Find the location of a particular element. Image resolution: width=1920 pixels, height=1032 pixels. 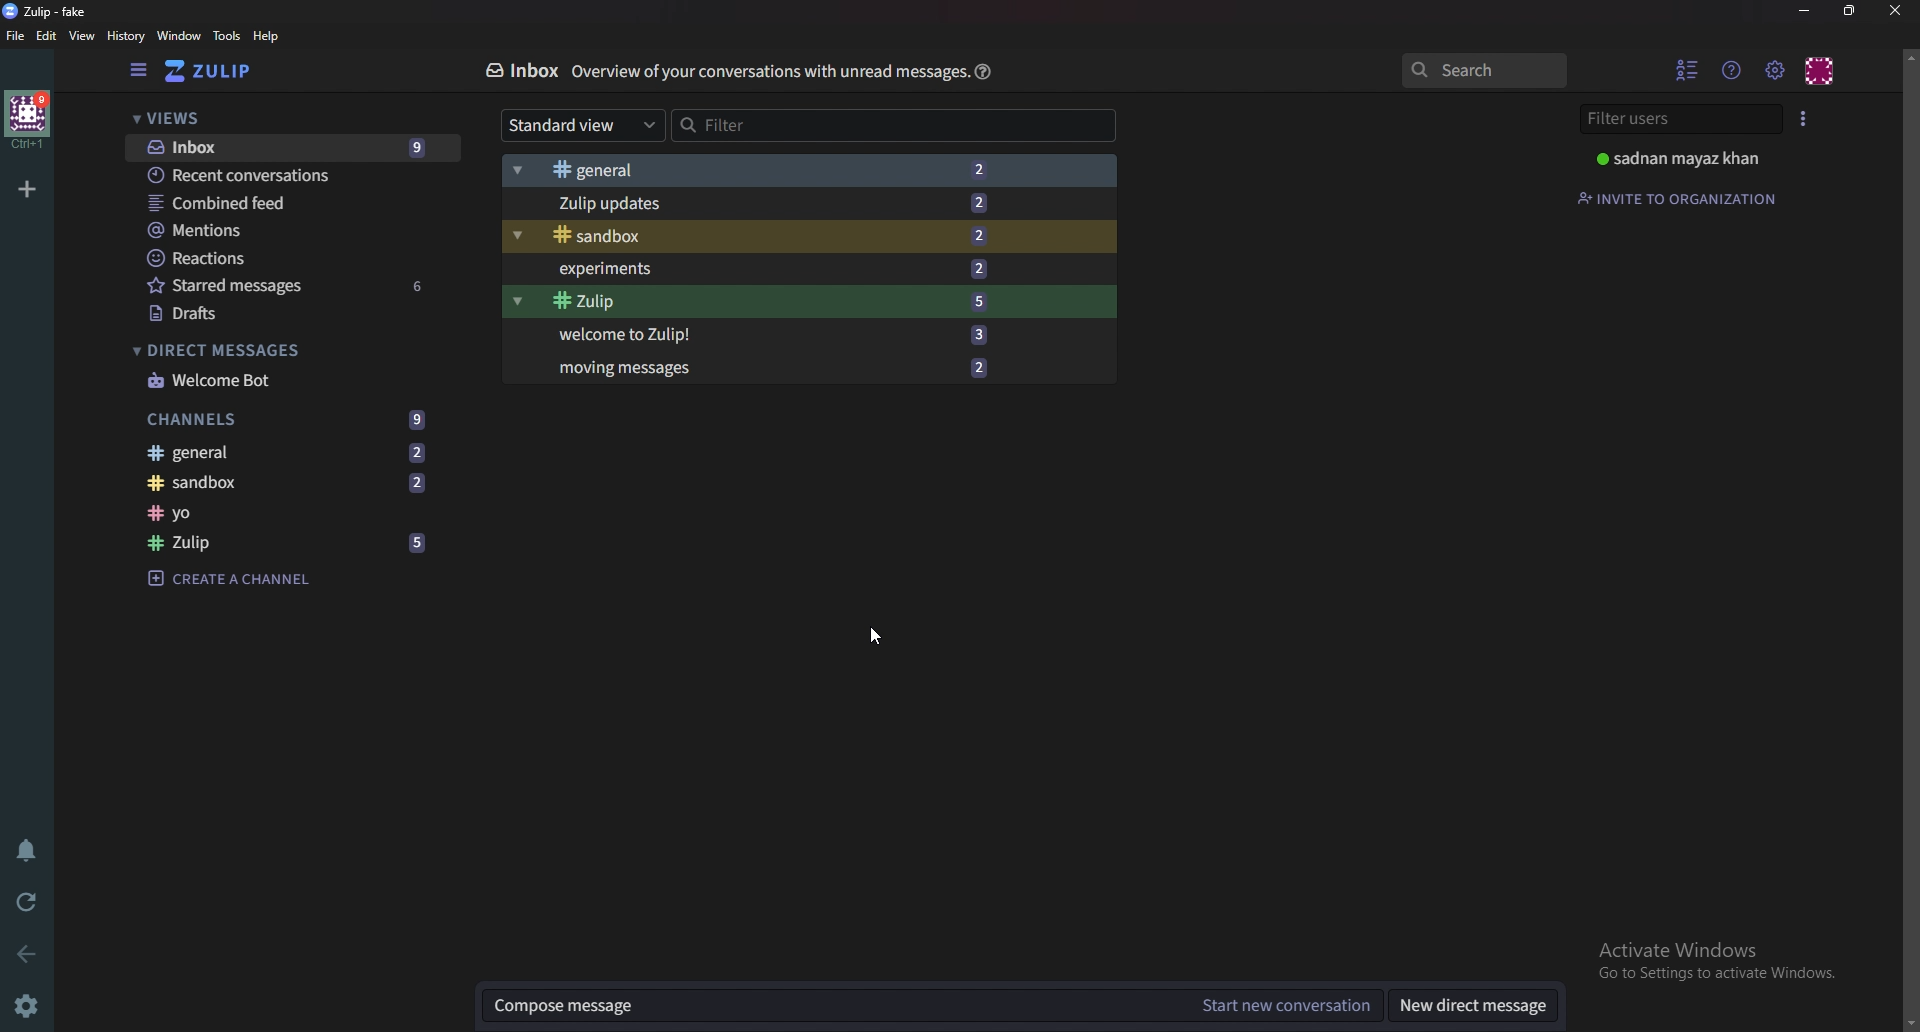

Enable do not disturb is located at coordinates (30, 850).